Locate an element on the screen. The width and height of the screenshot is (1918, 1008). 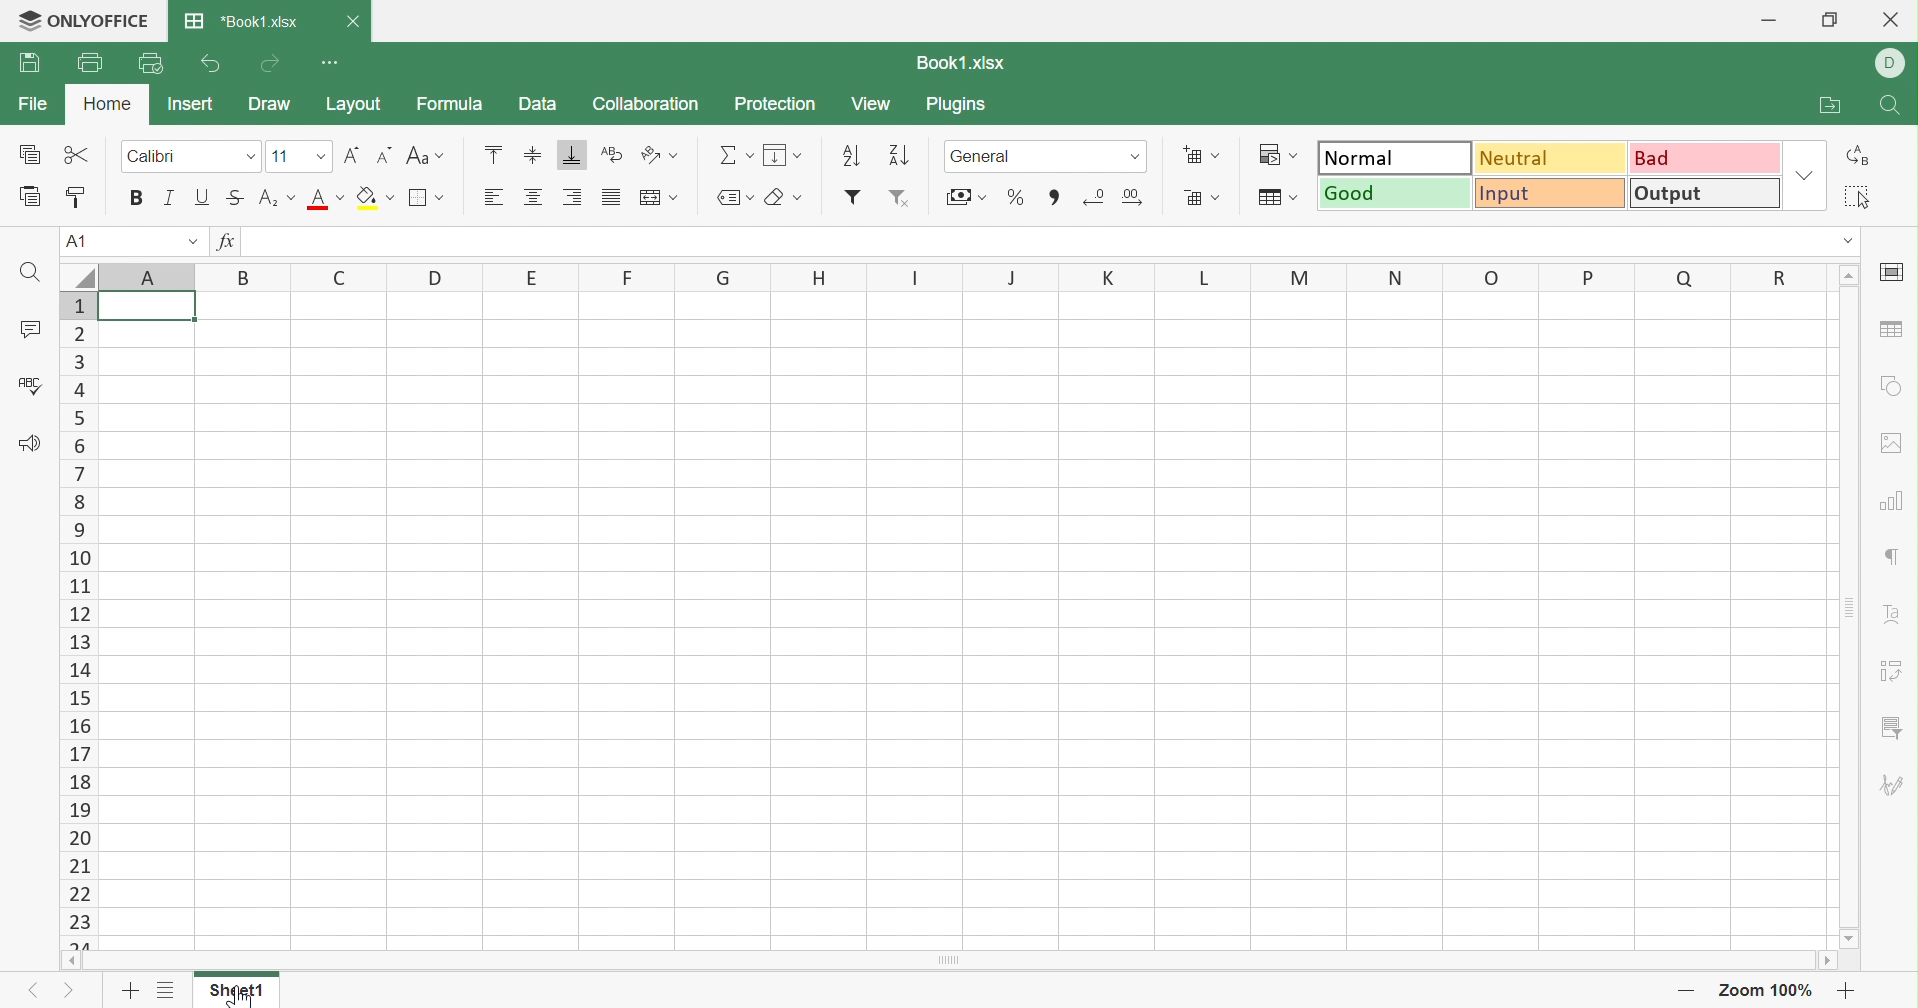
Align Right is located at coordinates (573, 199).